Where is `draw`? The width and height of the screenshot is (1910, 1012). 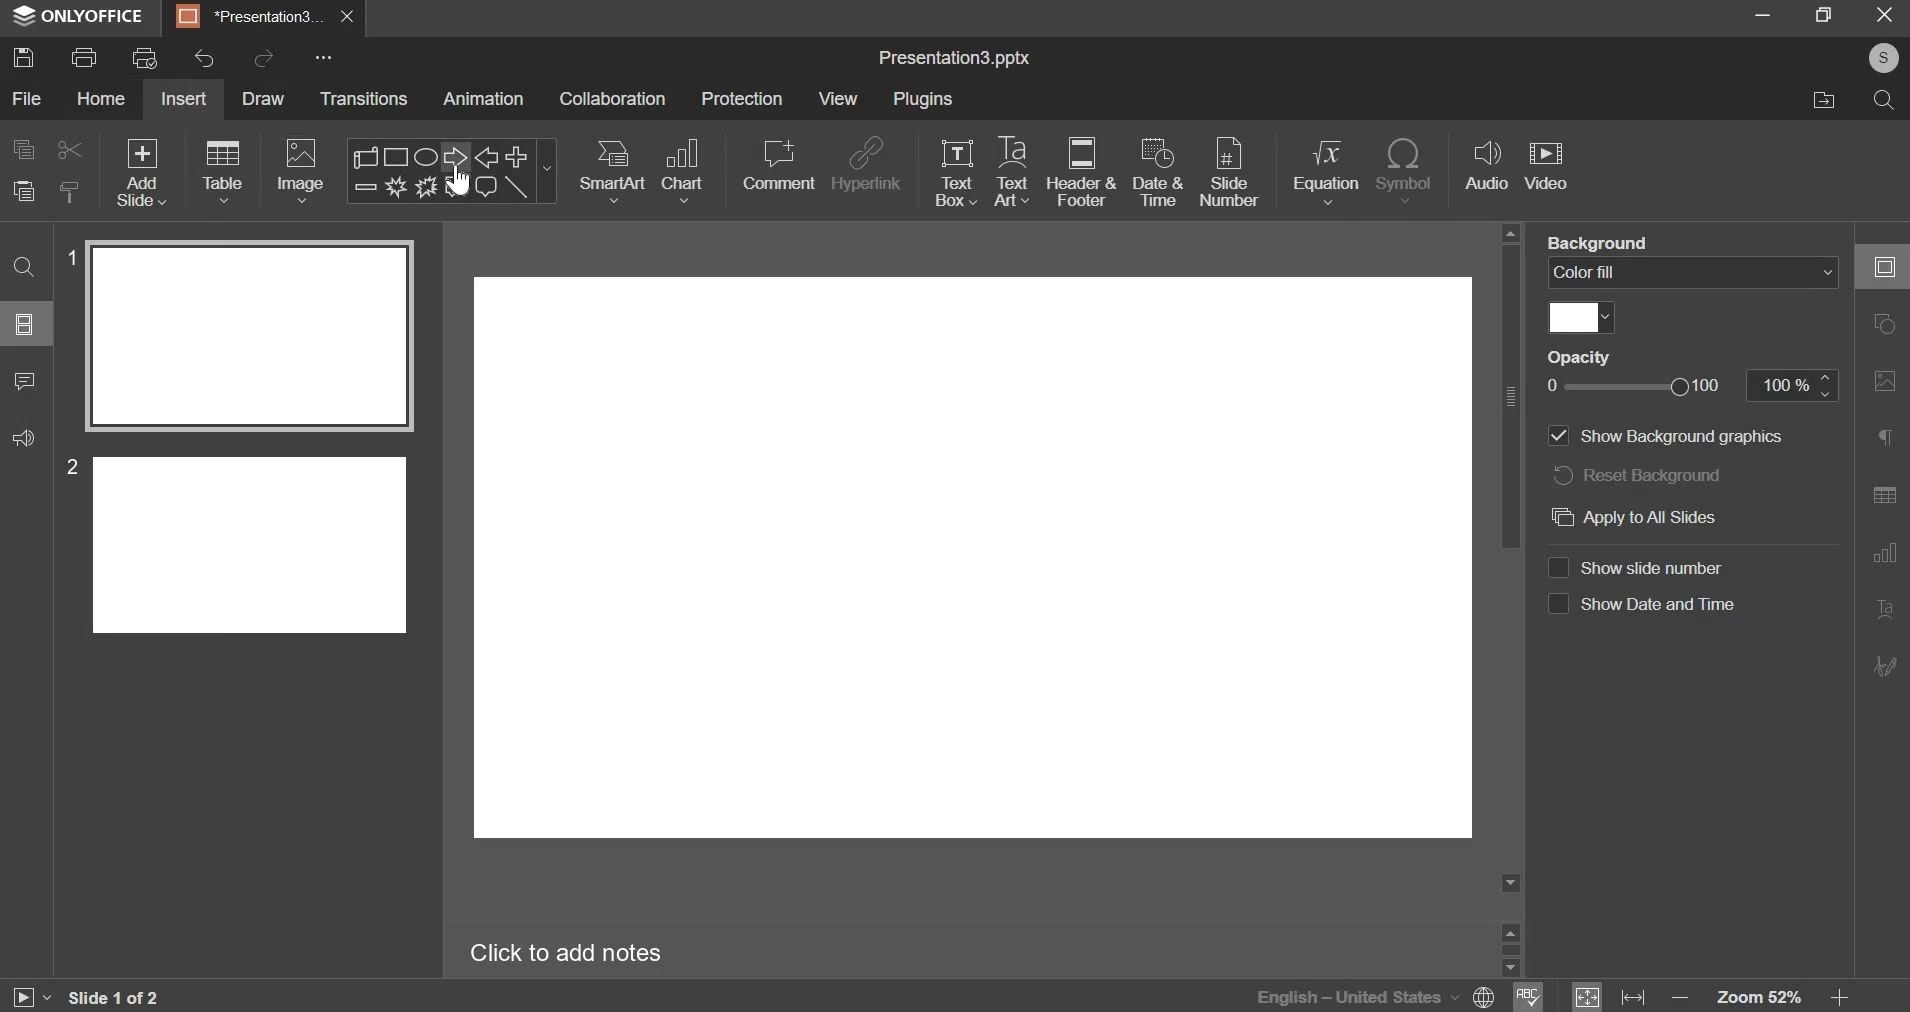
draw is located at coordinates (268, 101).